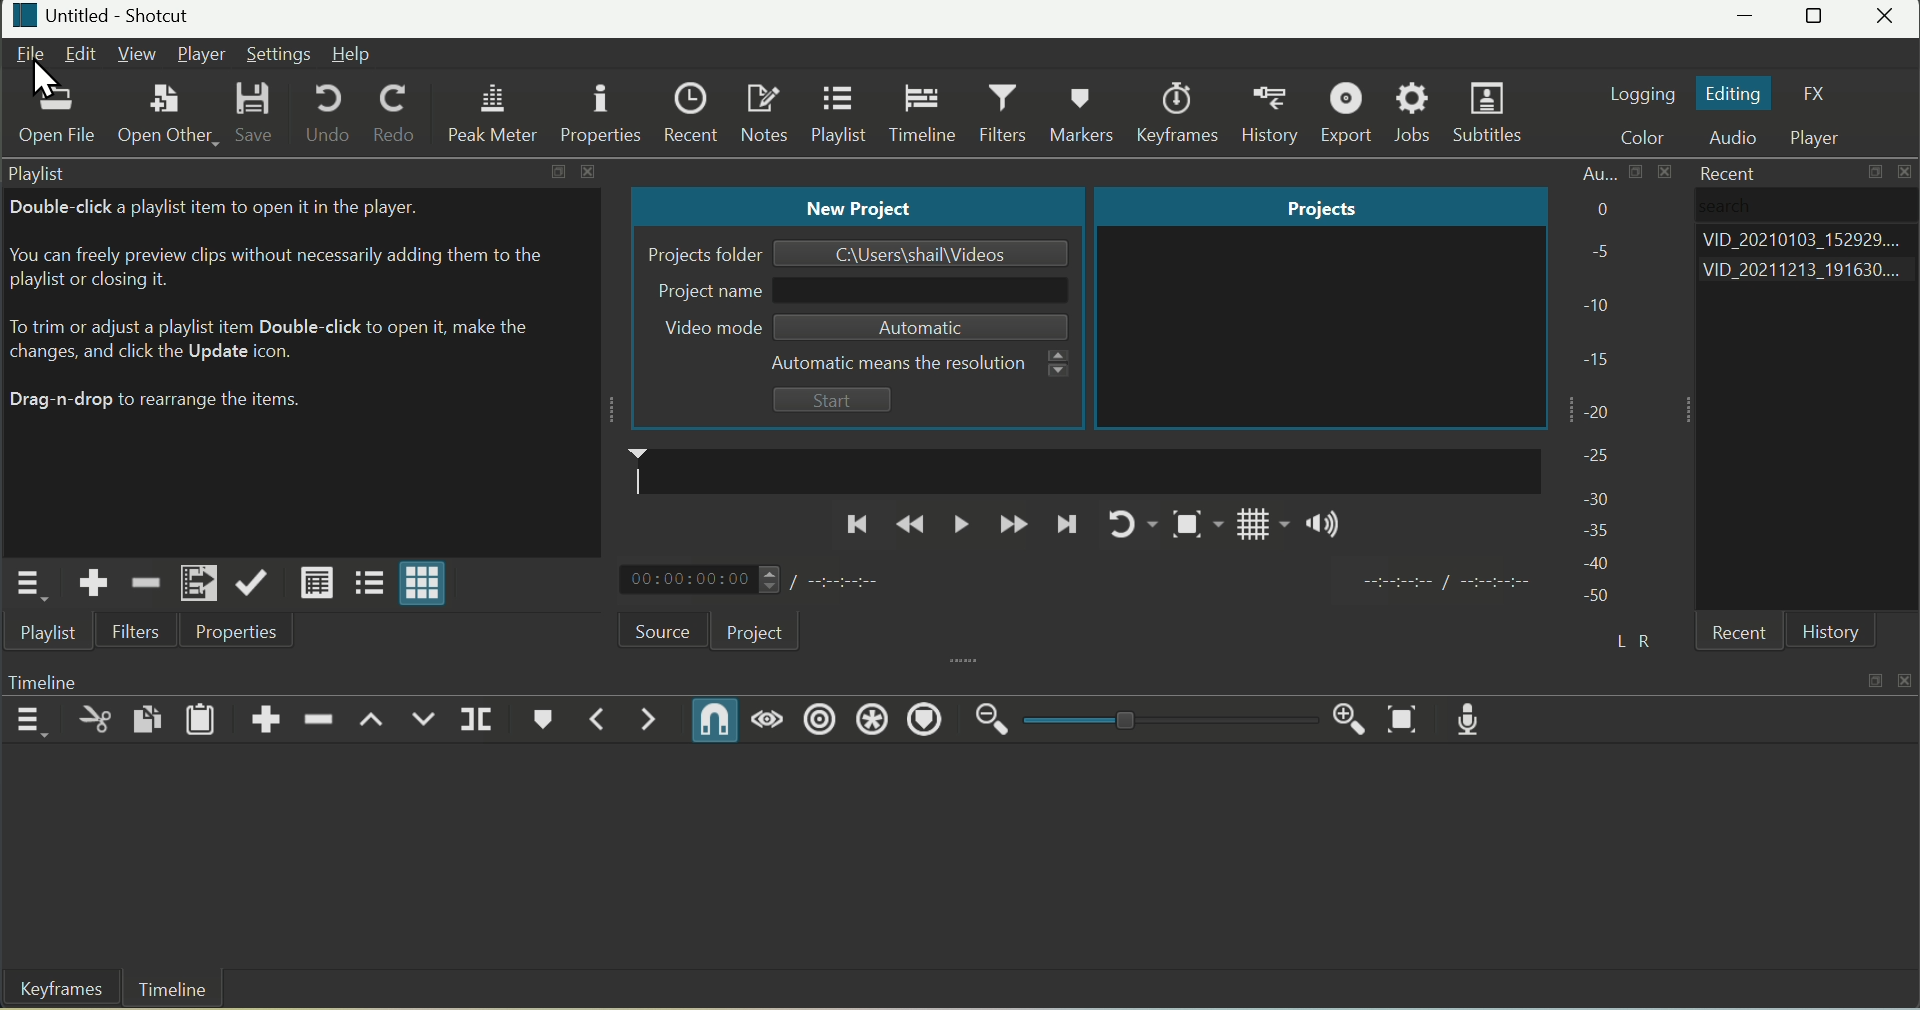 The image size is (1920, 1010). What do you see at coordinates (59, 118) in the screenshot?
I see `Open File` at bounding box center [59, 118].